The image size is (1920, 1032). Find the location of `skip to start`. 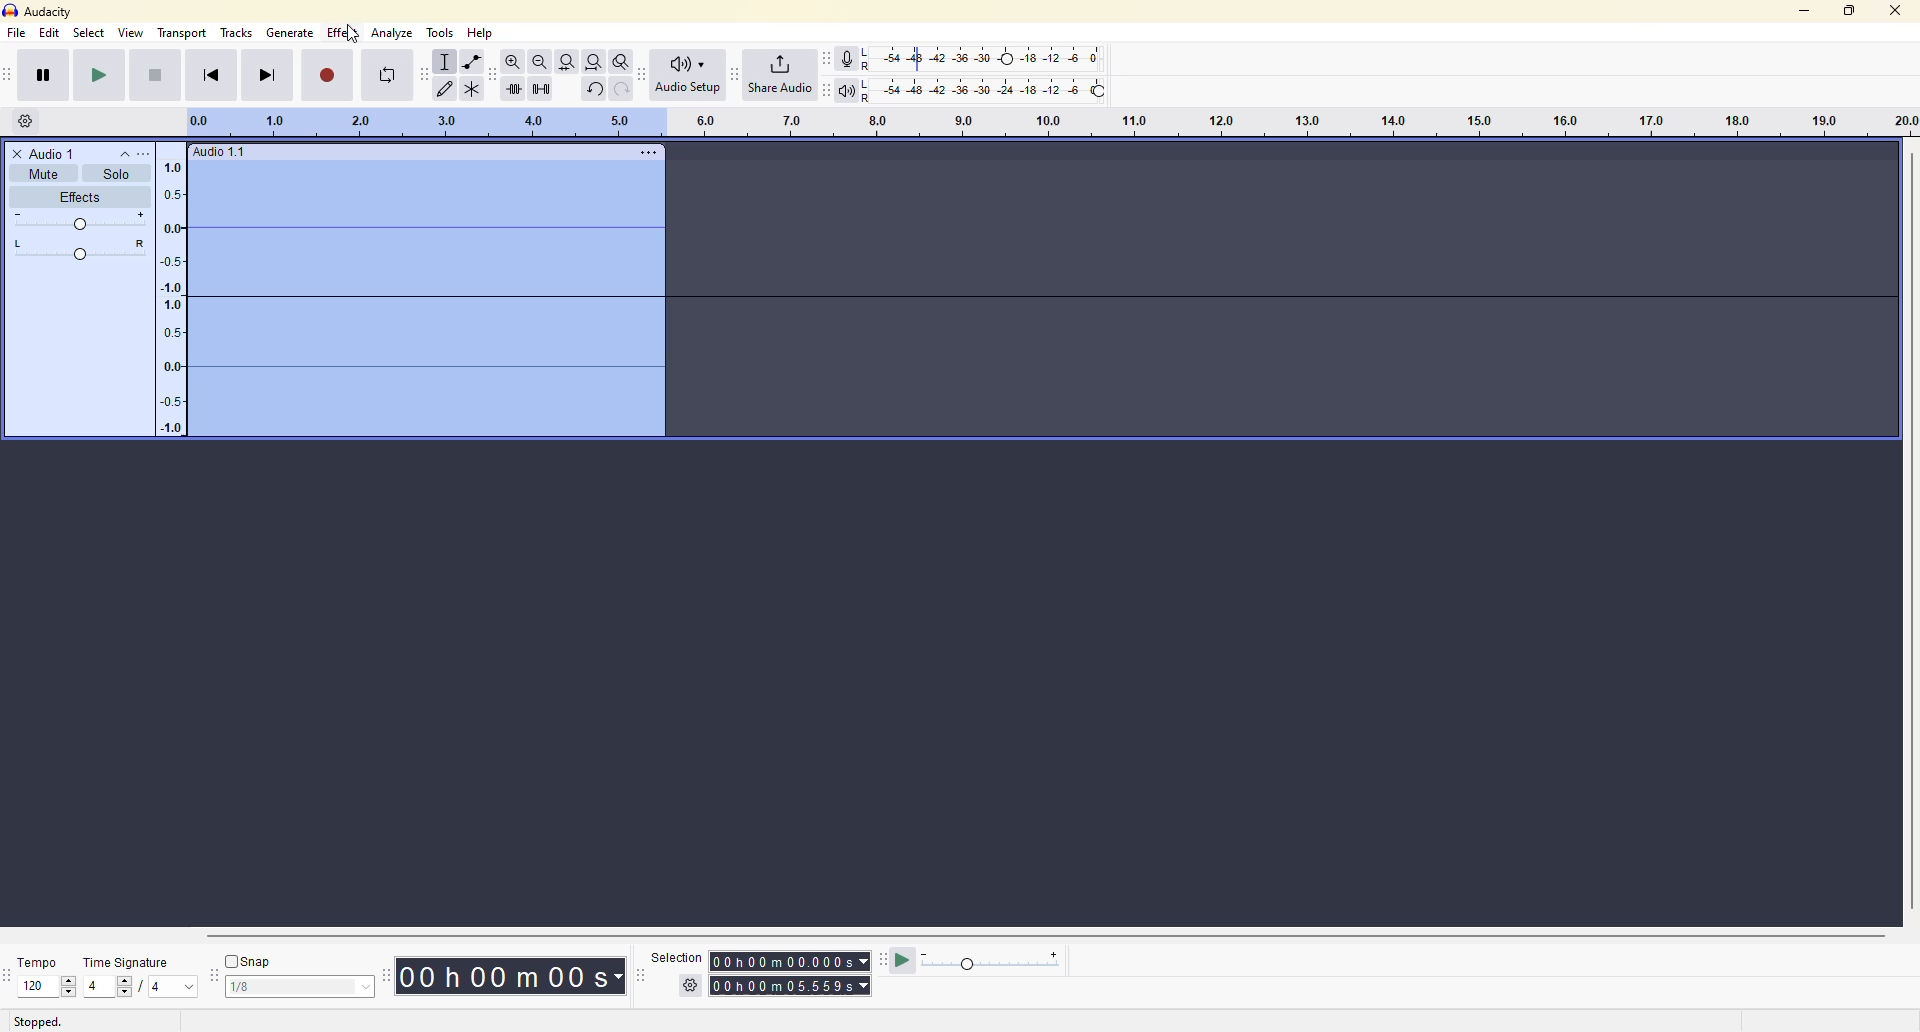

skip to start is located at coordinates (211, 74).